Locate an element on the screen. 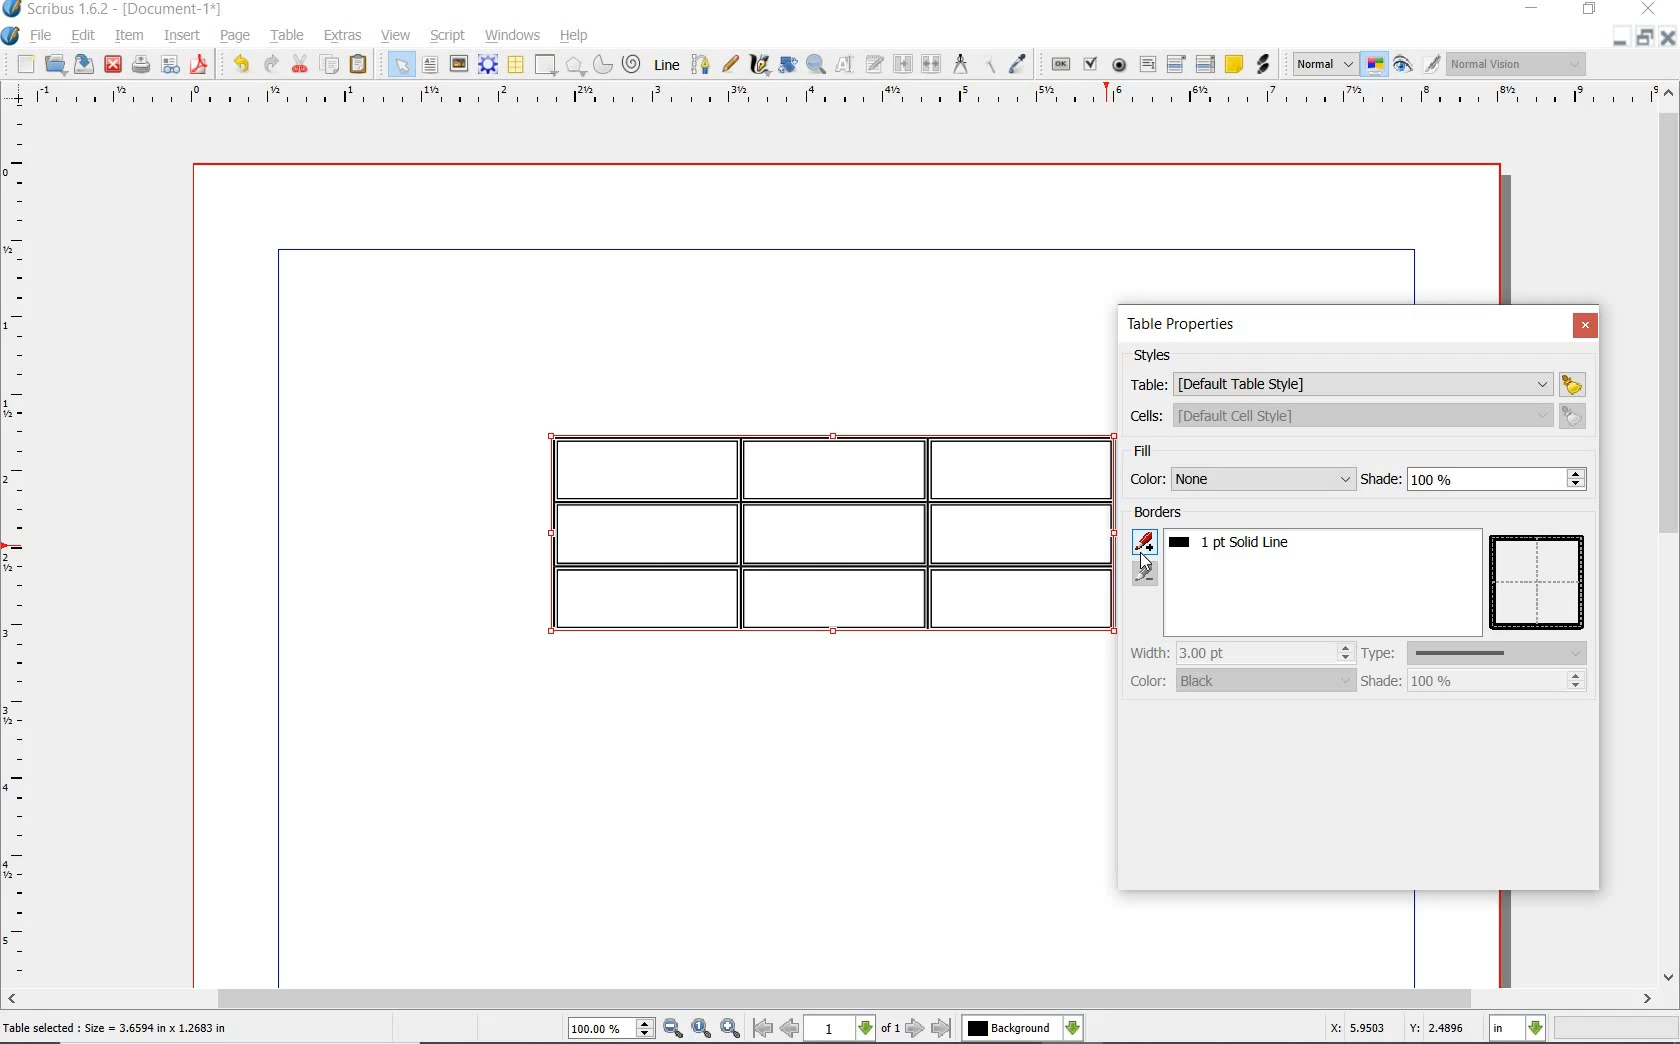 This screenshot has width=1680, height=1044. view is located at coordinates (396, 35).